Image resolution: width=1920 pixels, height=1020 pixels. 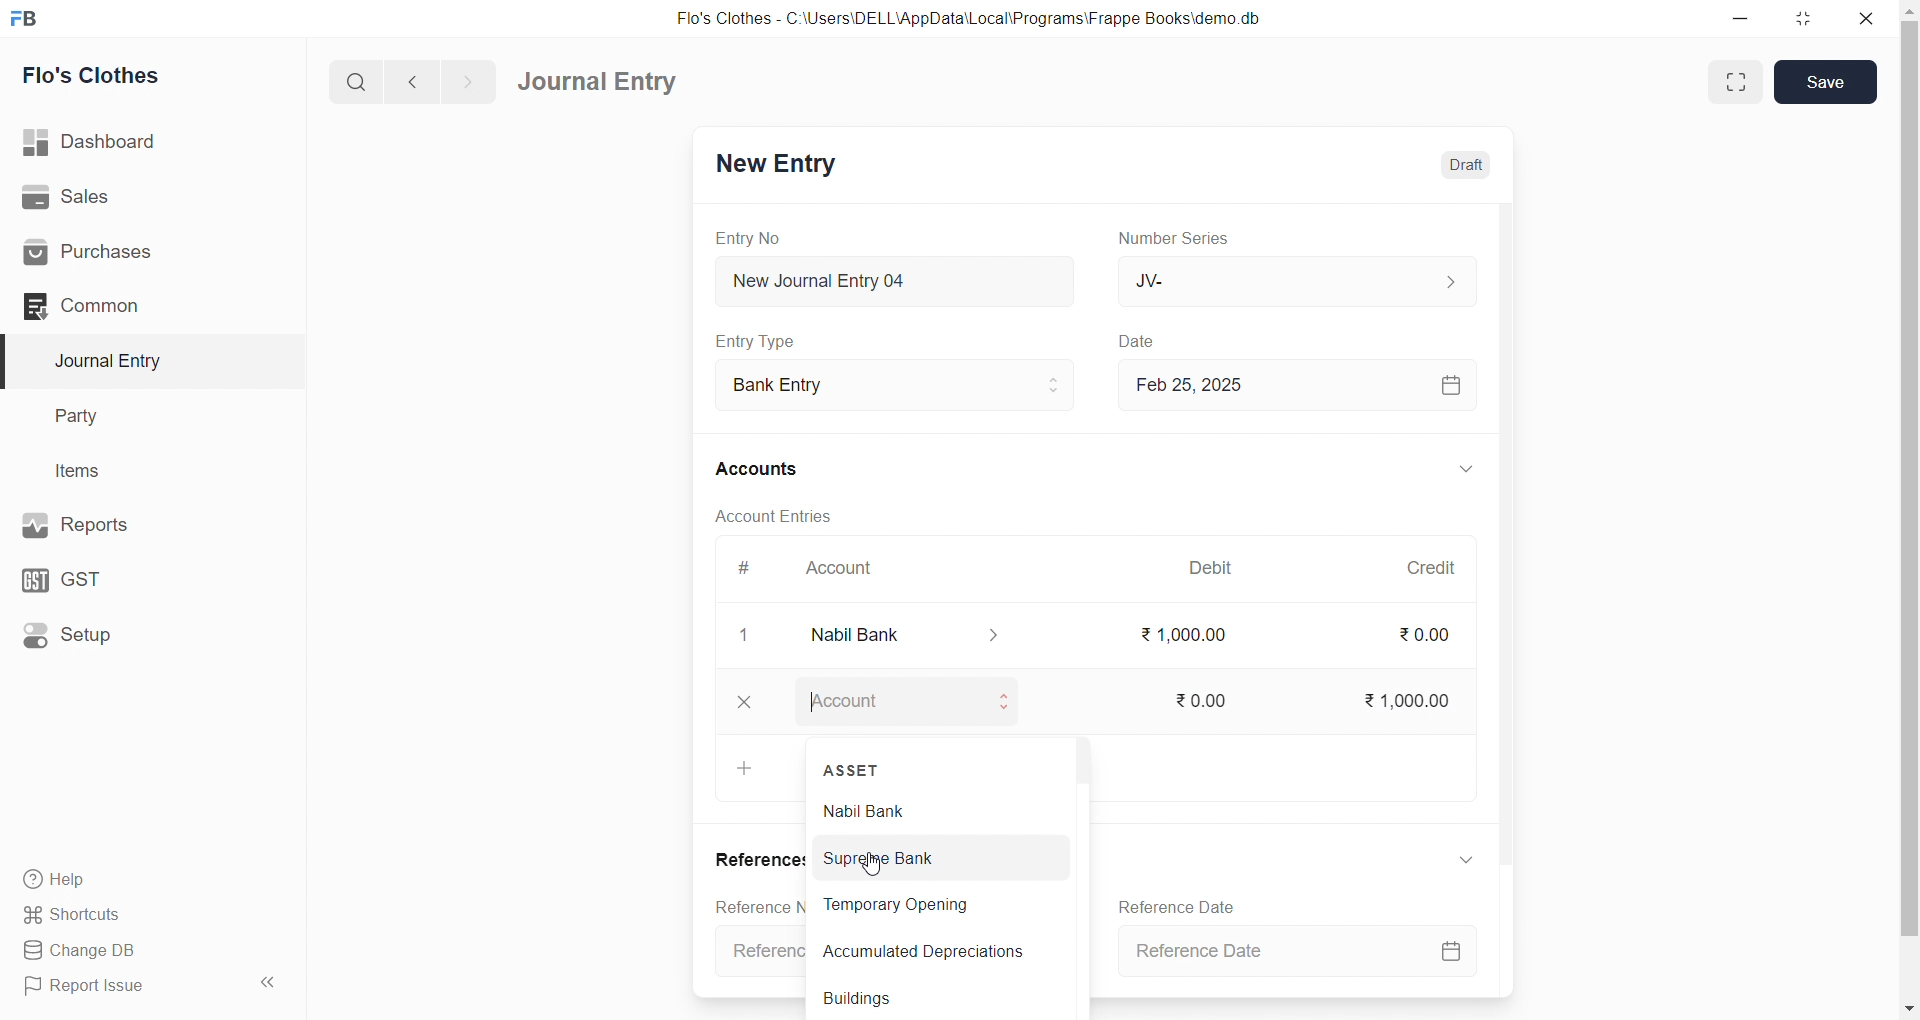 What do you see at coordinates (755, 860) in the screenshot?
I see `References` at bounding box center [755, 860].